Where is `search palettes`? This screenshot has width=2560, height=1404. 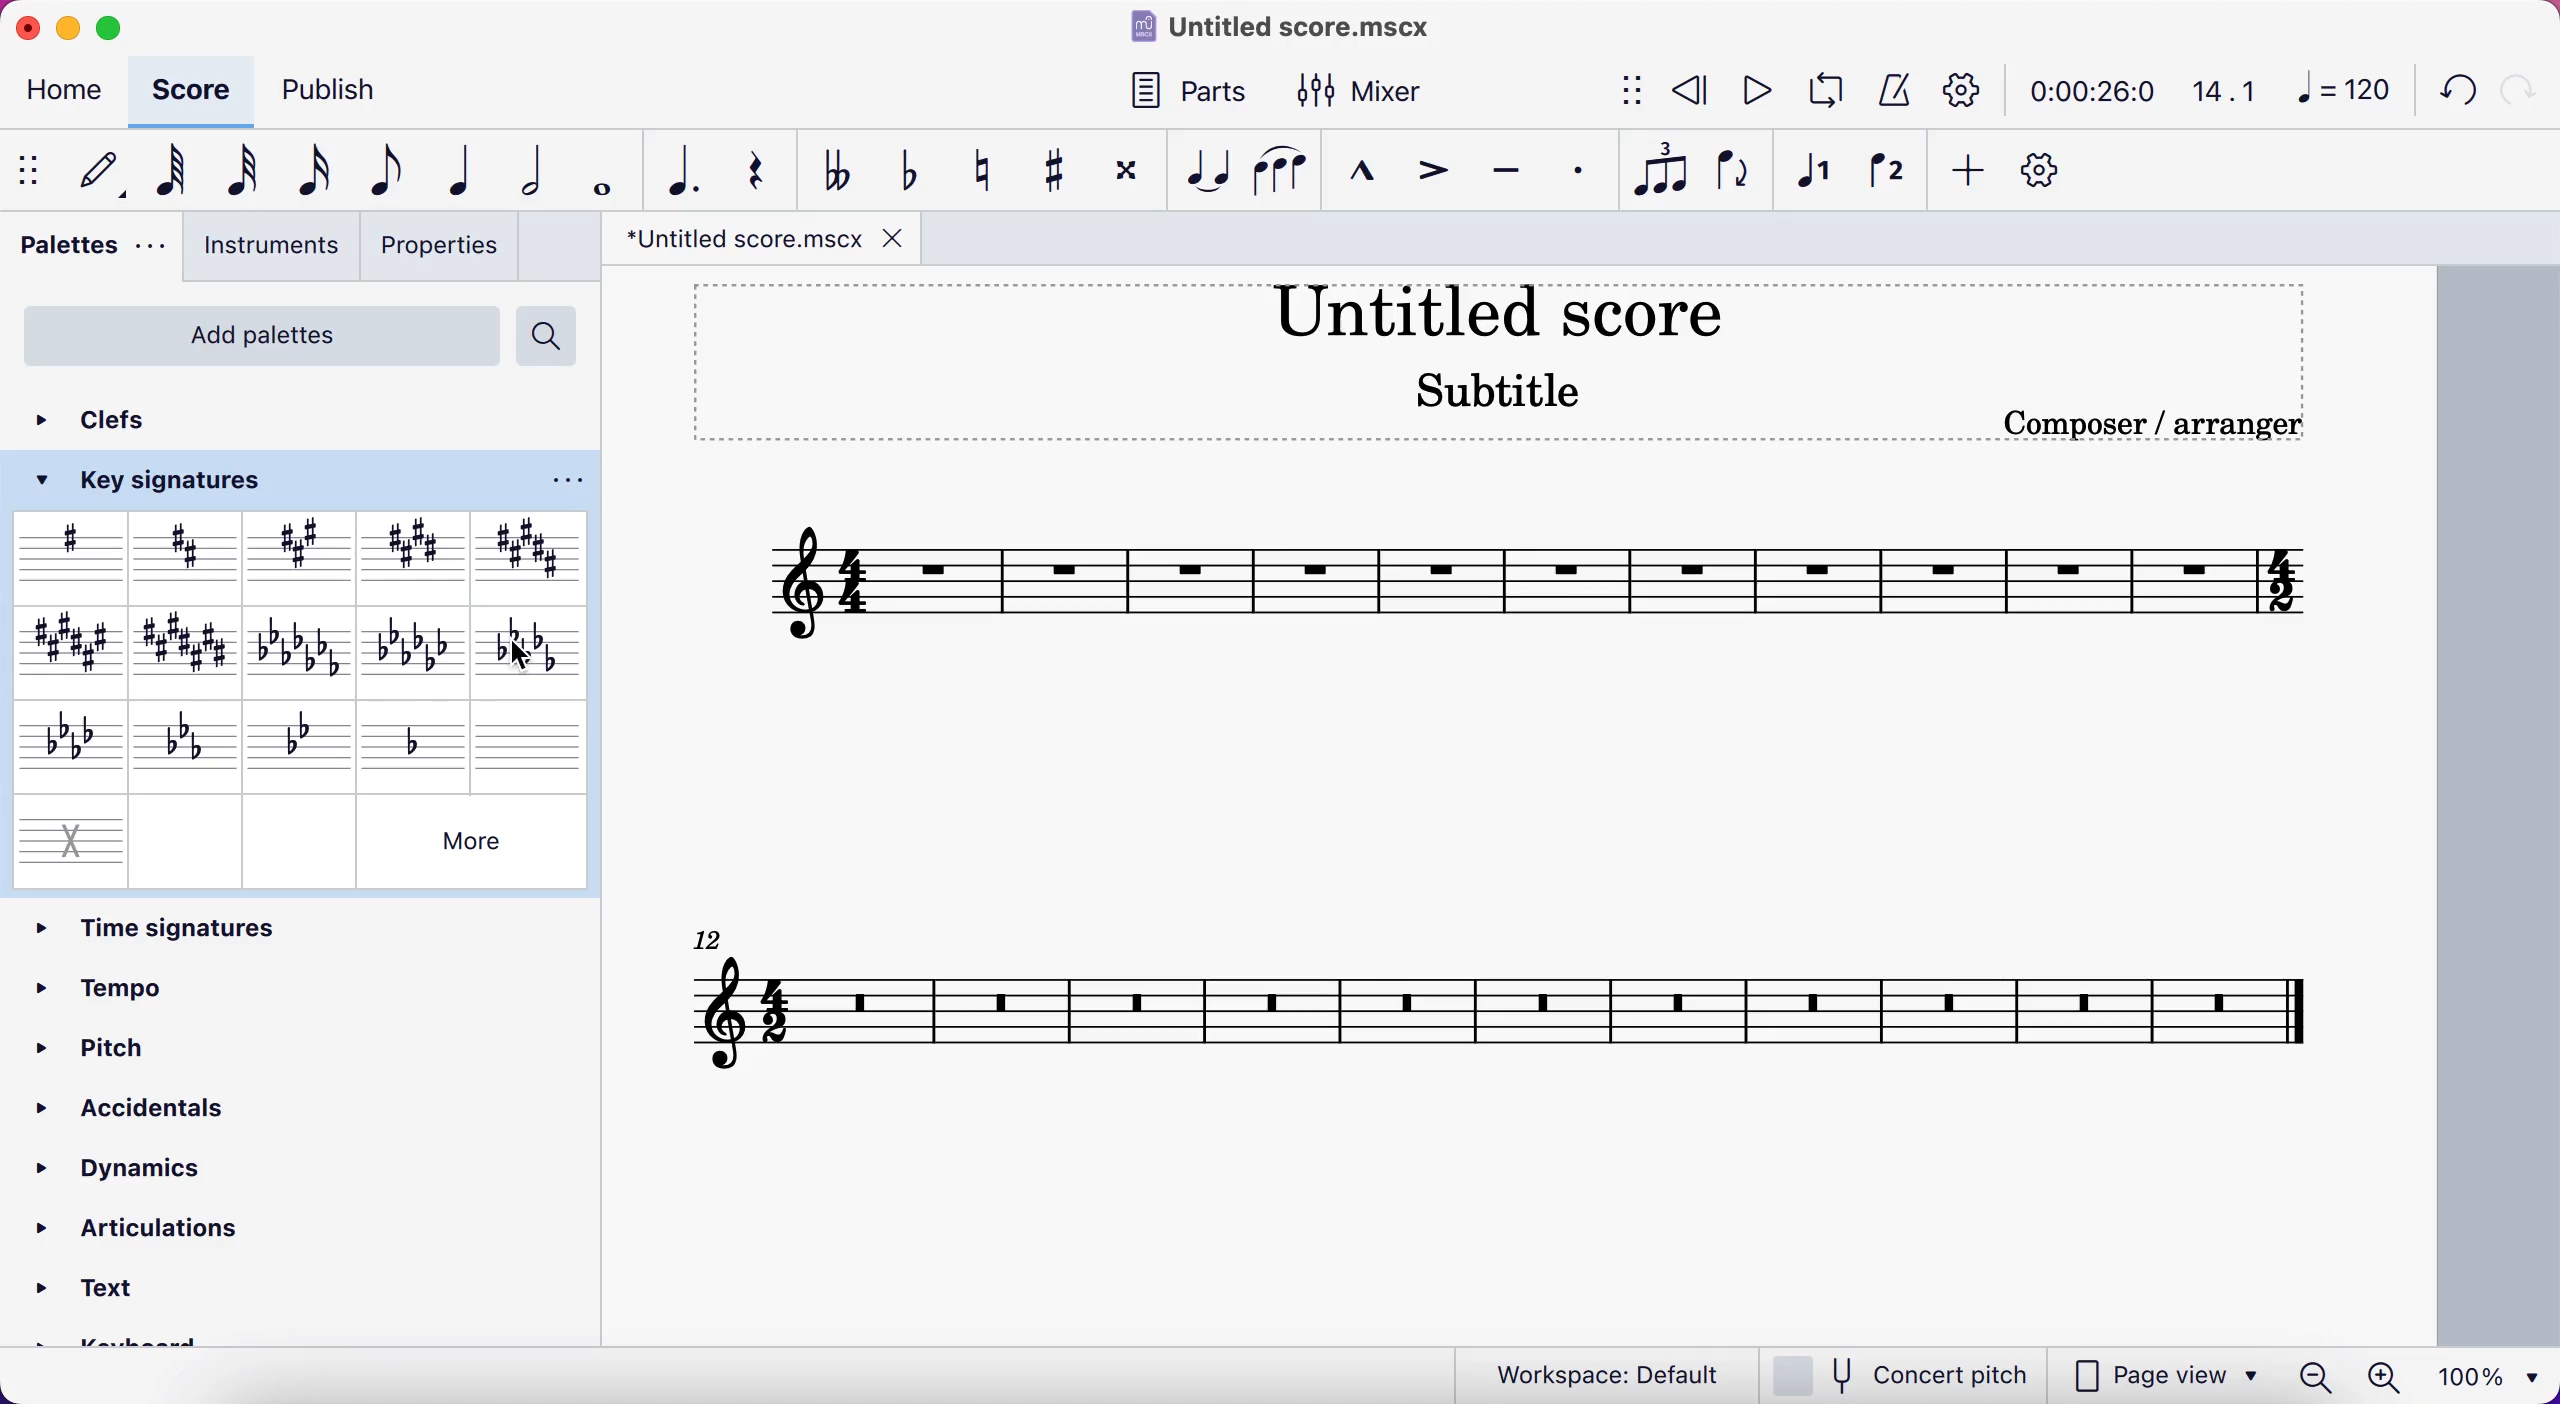
search palettes is located at coordinates (550, 335).